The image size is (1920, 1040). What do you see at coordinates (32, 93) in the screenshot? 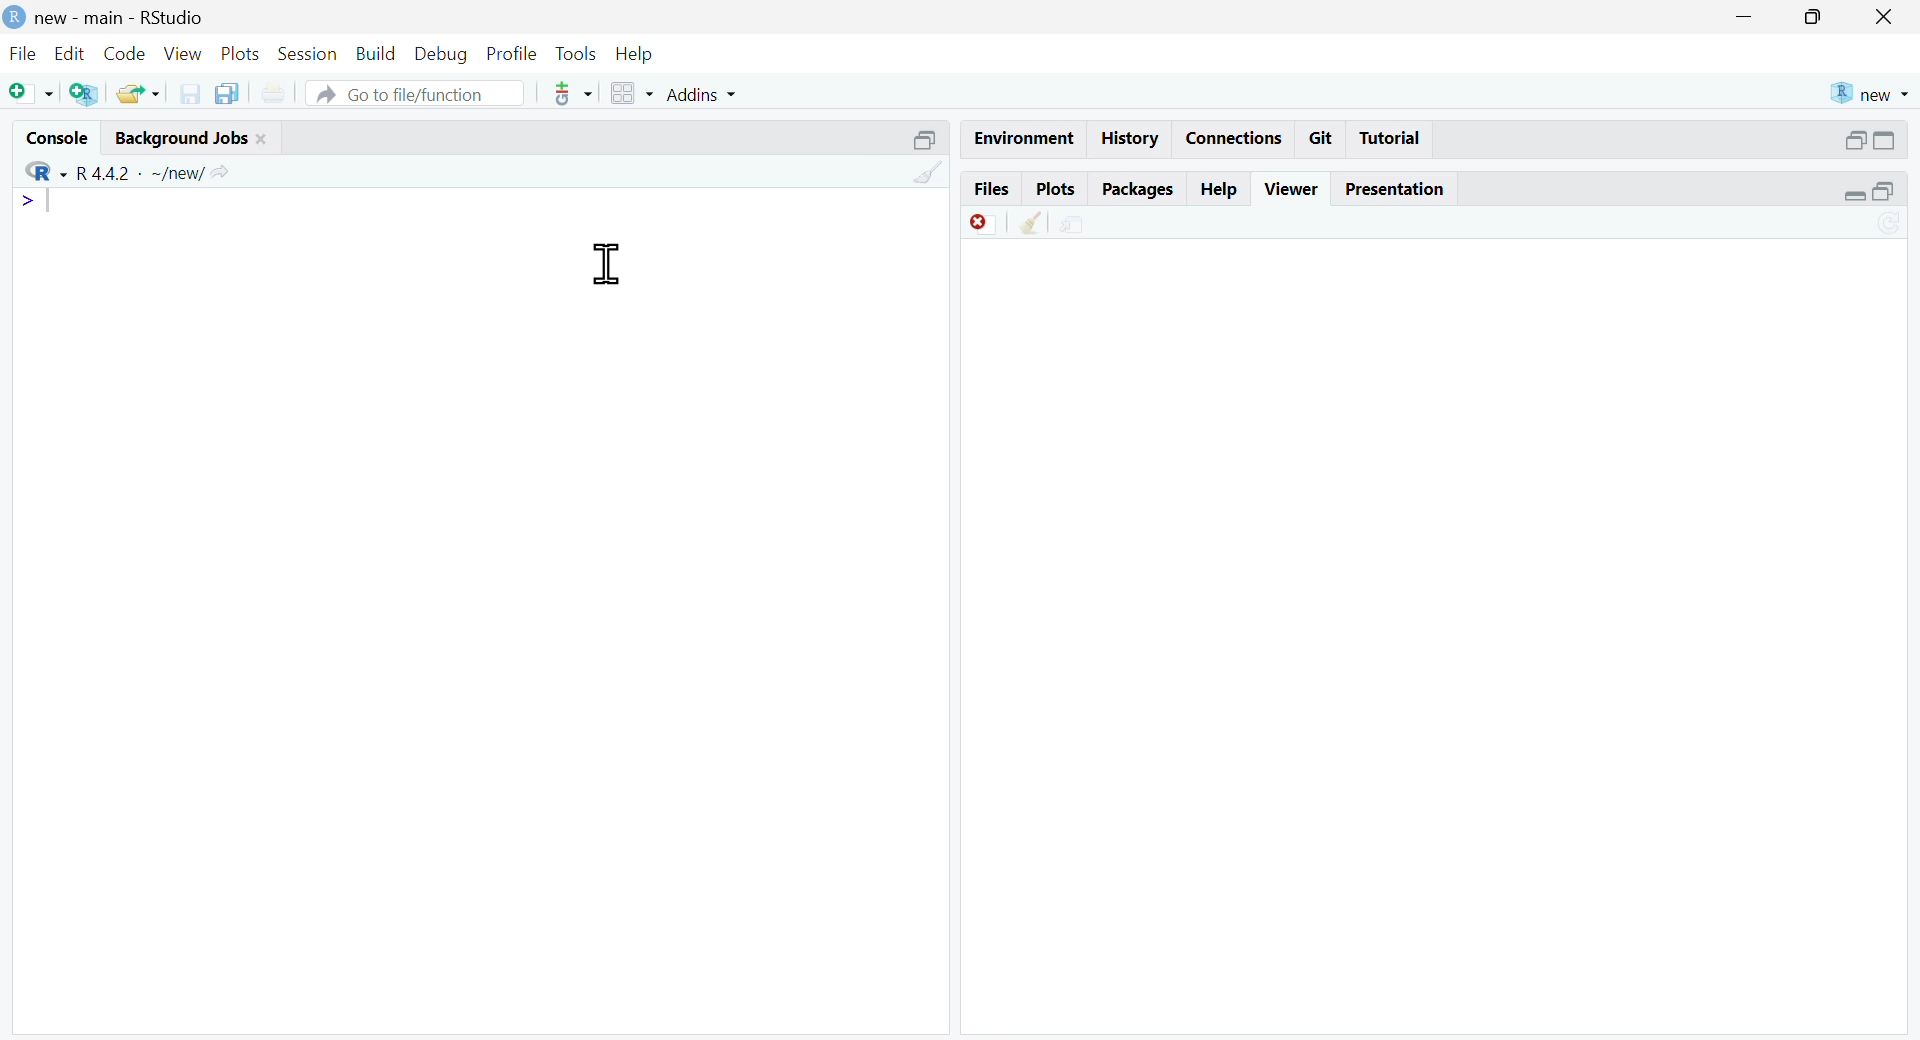
I see `Add file as` at bounding box center [32, 93].